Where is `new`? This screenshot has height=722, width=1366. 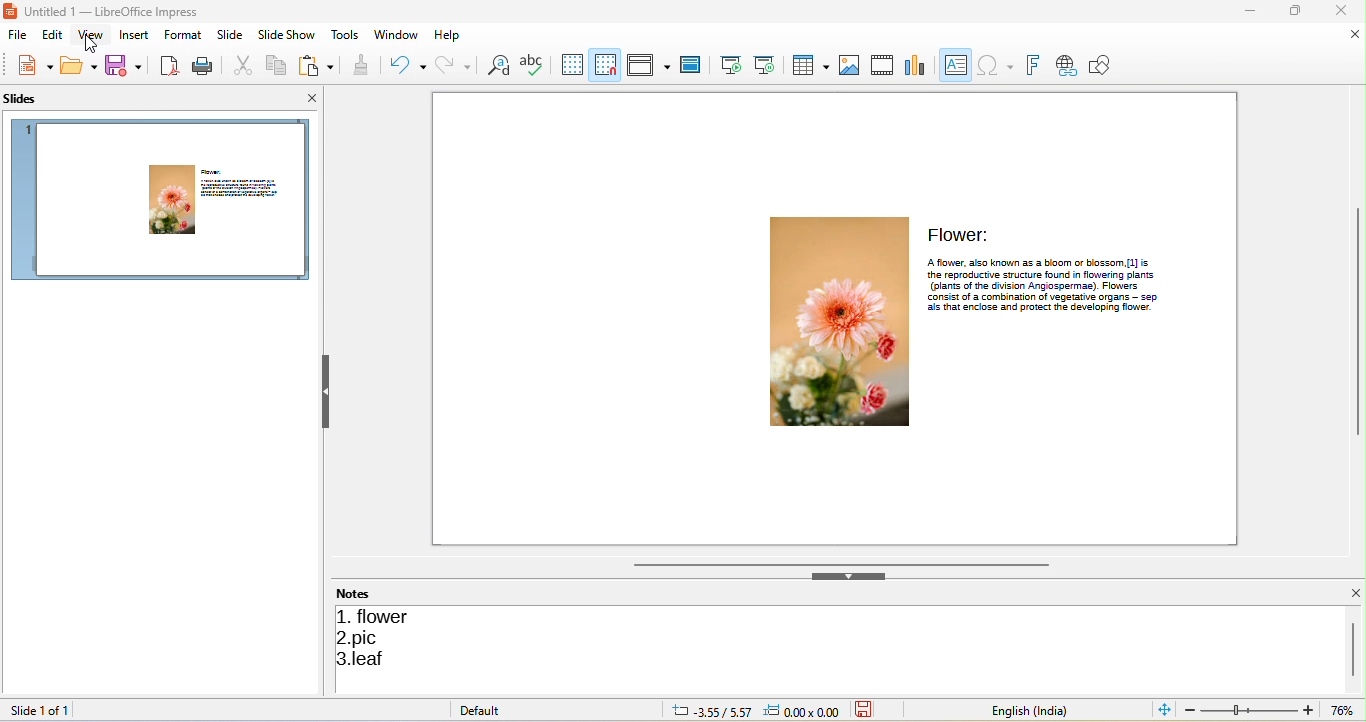 new is located at coordinates (35, 65).